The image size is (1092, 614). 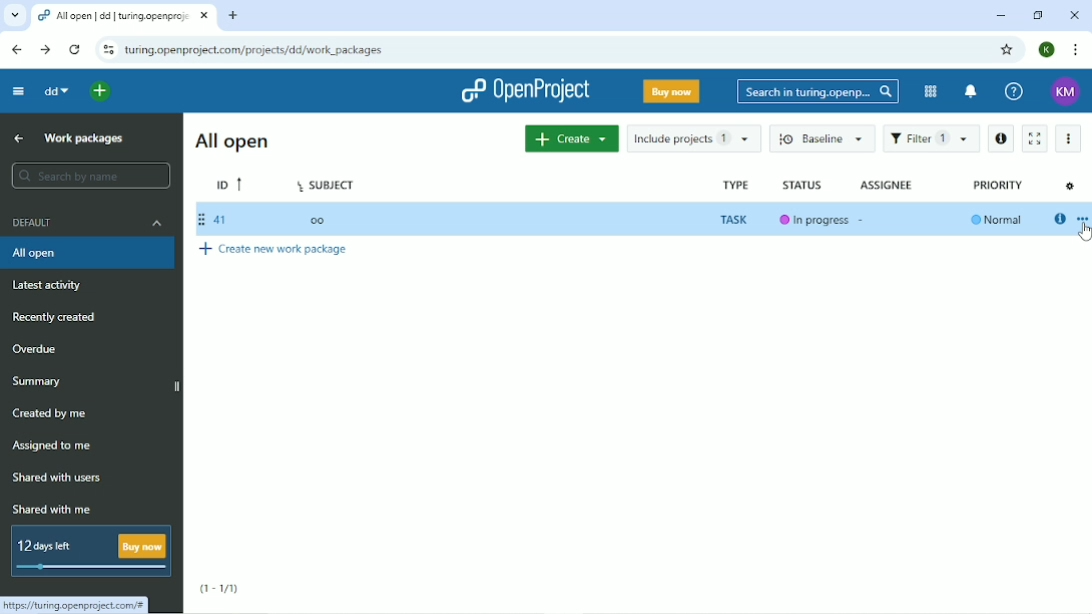 What do you see at coordinates (93, 175) in the screenshot?
I see `Search by name` at bounding box center [93, 175].